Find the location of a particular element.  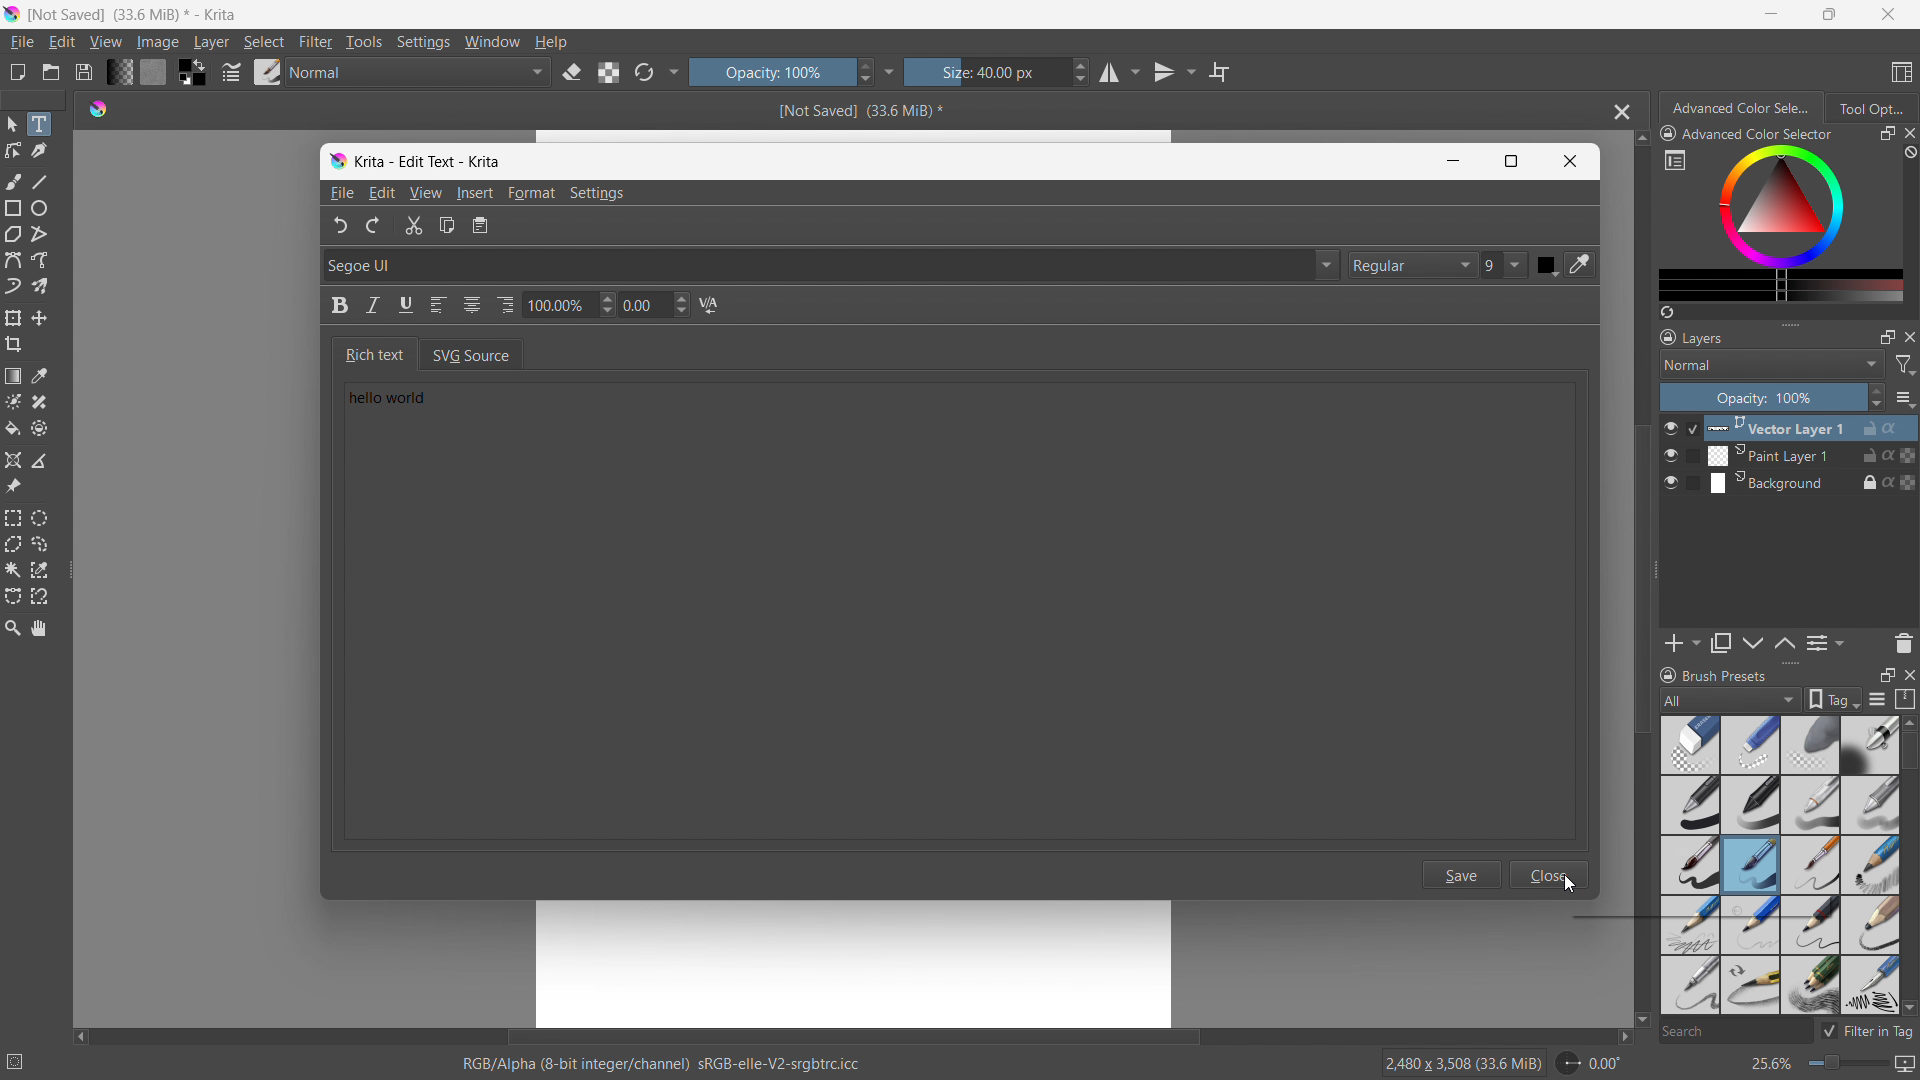

edit shapes tool is located at coordinates (14, 150).